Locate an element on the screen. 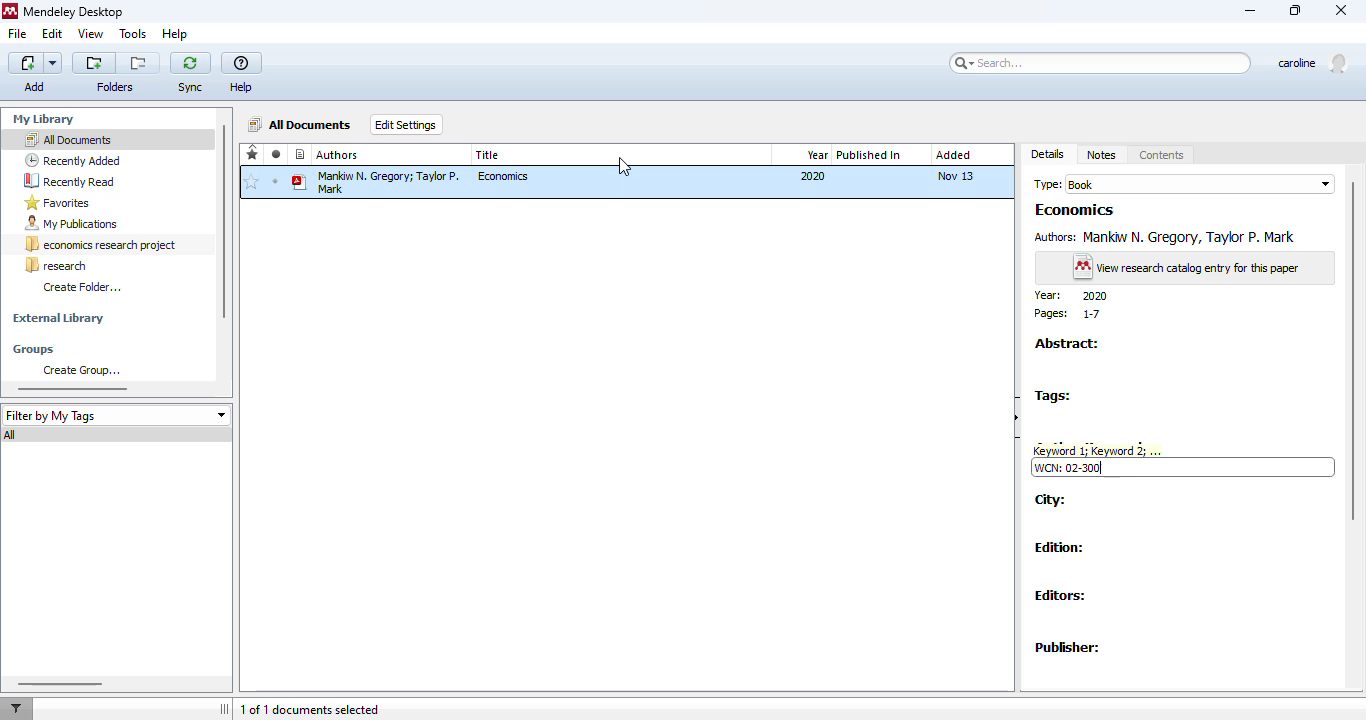 The height and width of the screenshot is (720, 1366). pages: 1-7 is located at coordinates (1065, 314).